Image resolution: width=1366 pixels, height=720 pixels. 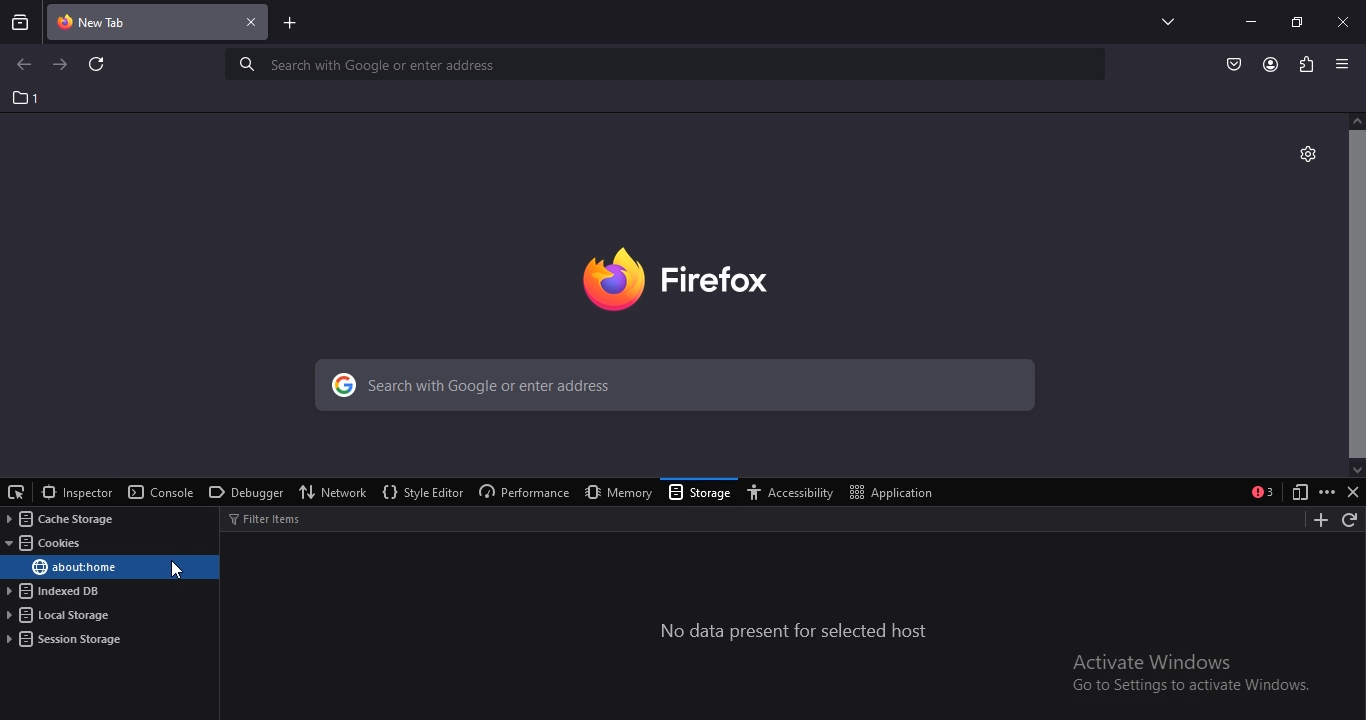 I want to click on scroll bar, so click(x=1356, y=293).